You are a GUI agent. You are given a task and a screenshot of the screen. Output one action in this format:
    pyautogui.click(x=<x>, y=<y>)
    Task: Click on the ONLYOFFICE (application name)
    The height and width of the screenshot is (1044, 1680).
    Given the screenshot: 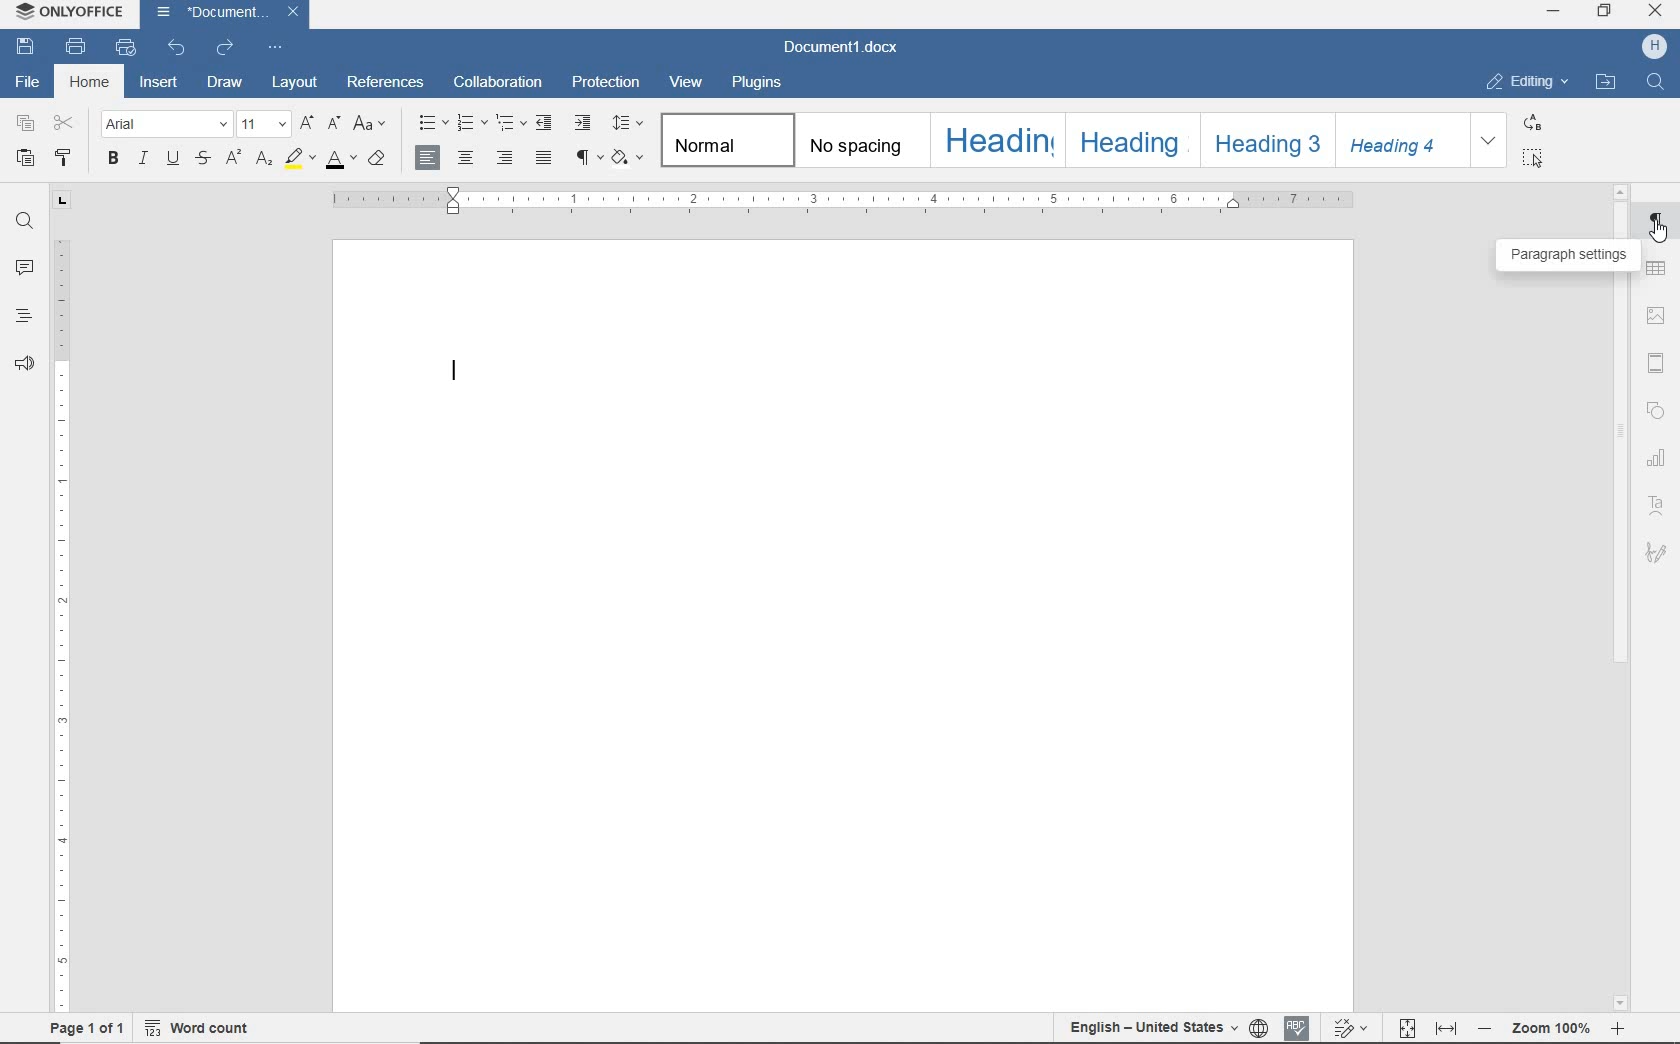 What is the action you would take?
    pyautogui.click(x=75, y=14)
    